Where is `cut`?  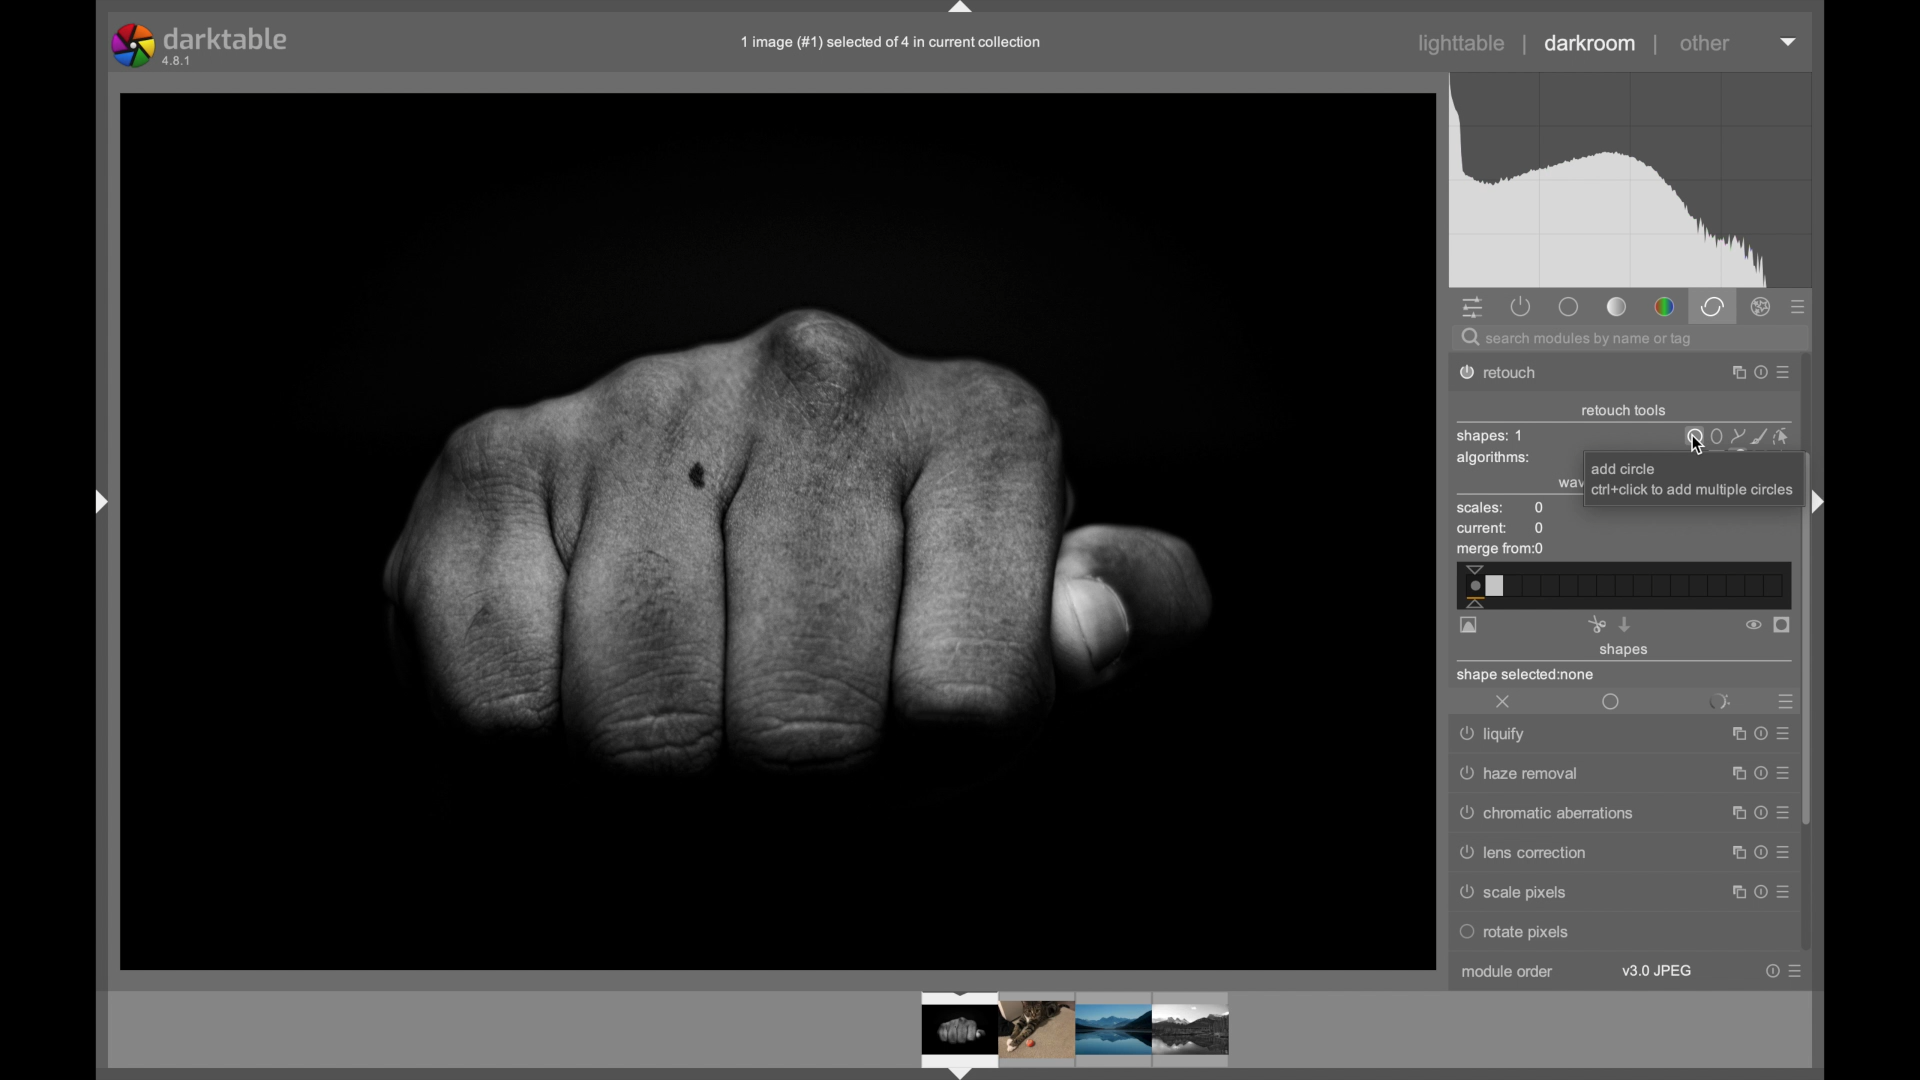
cut is located at coordinates (1596, 624).